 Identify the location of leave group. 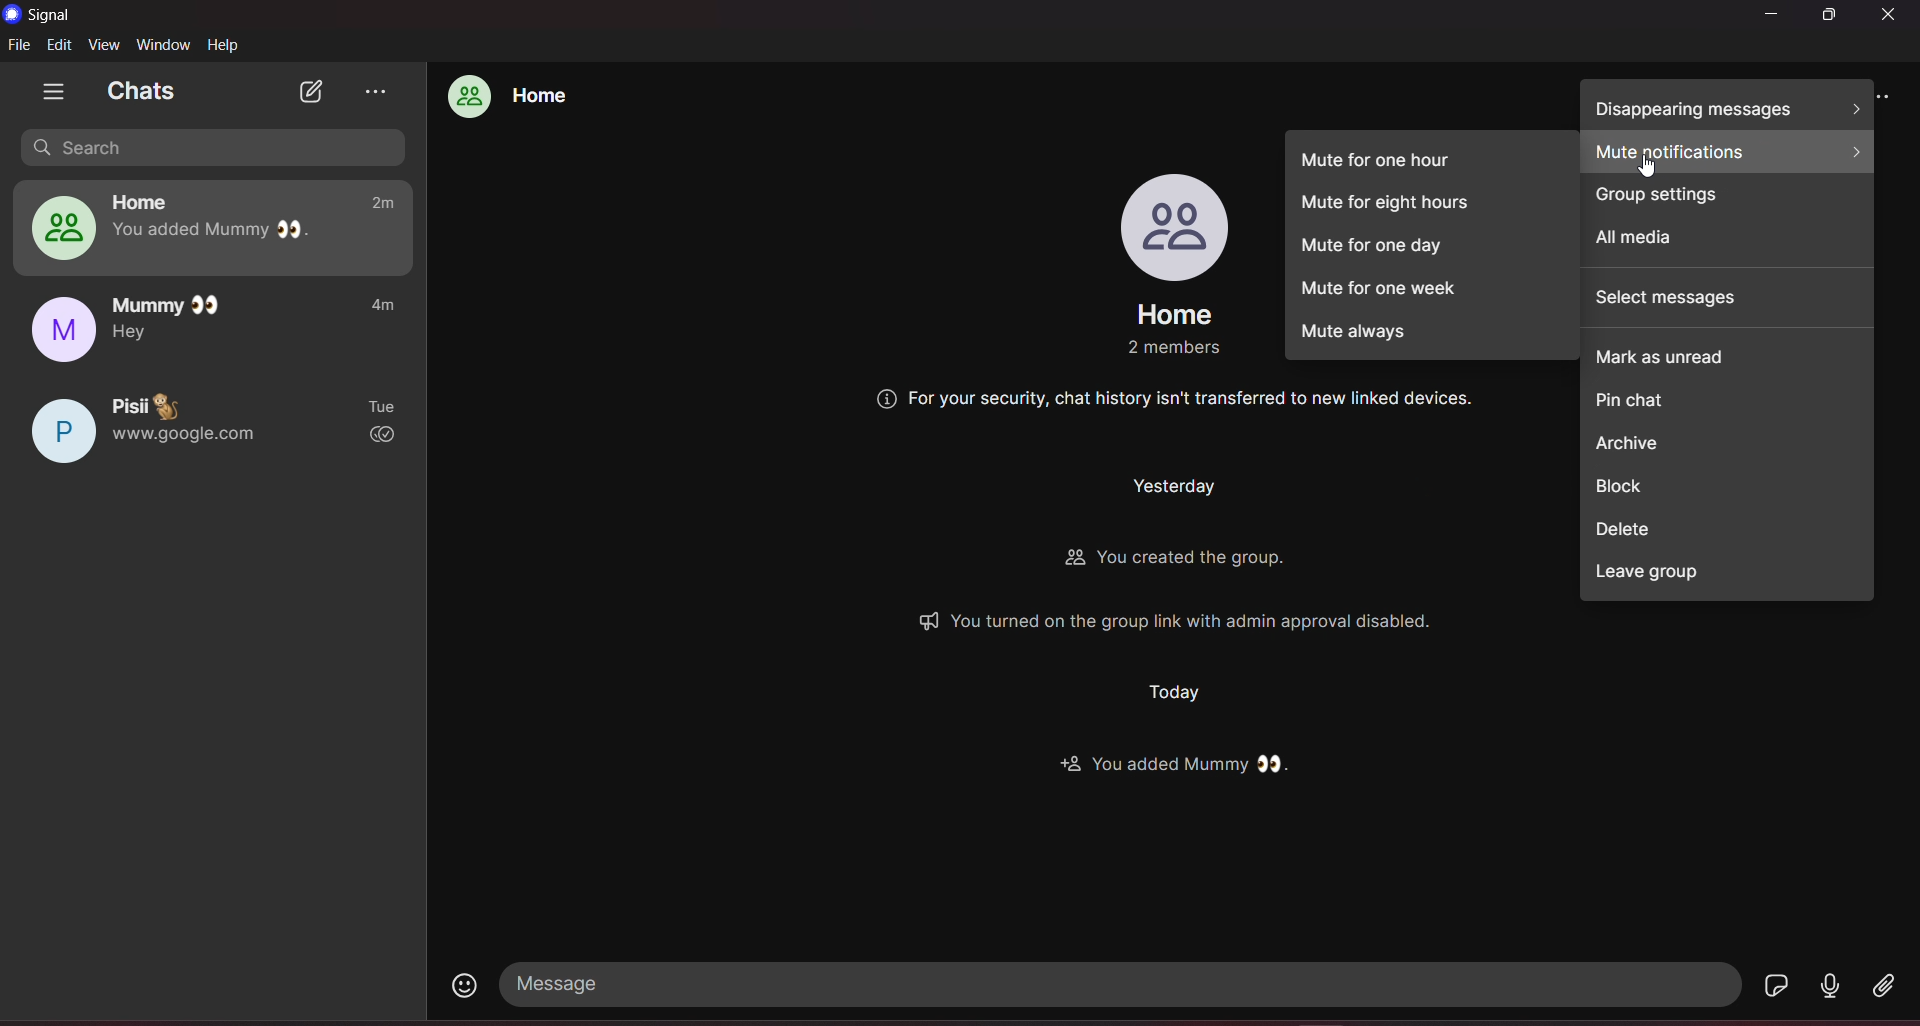
(1726, 583).